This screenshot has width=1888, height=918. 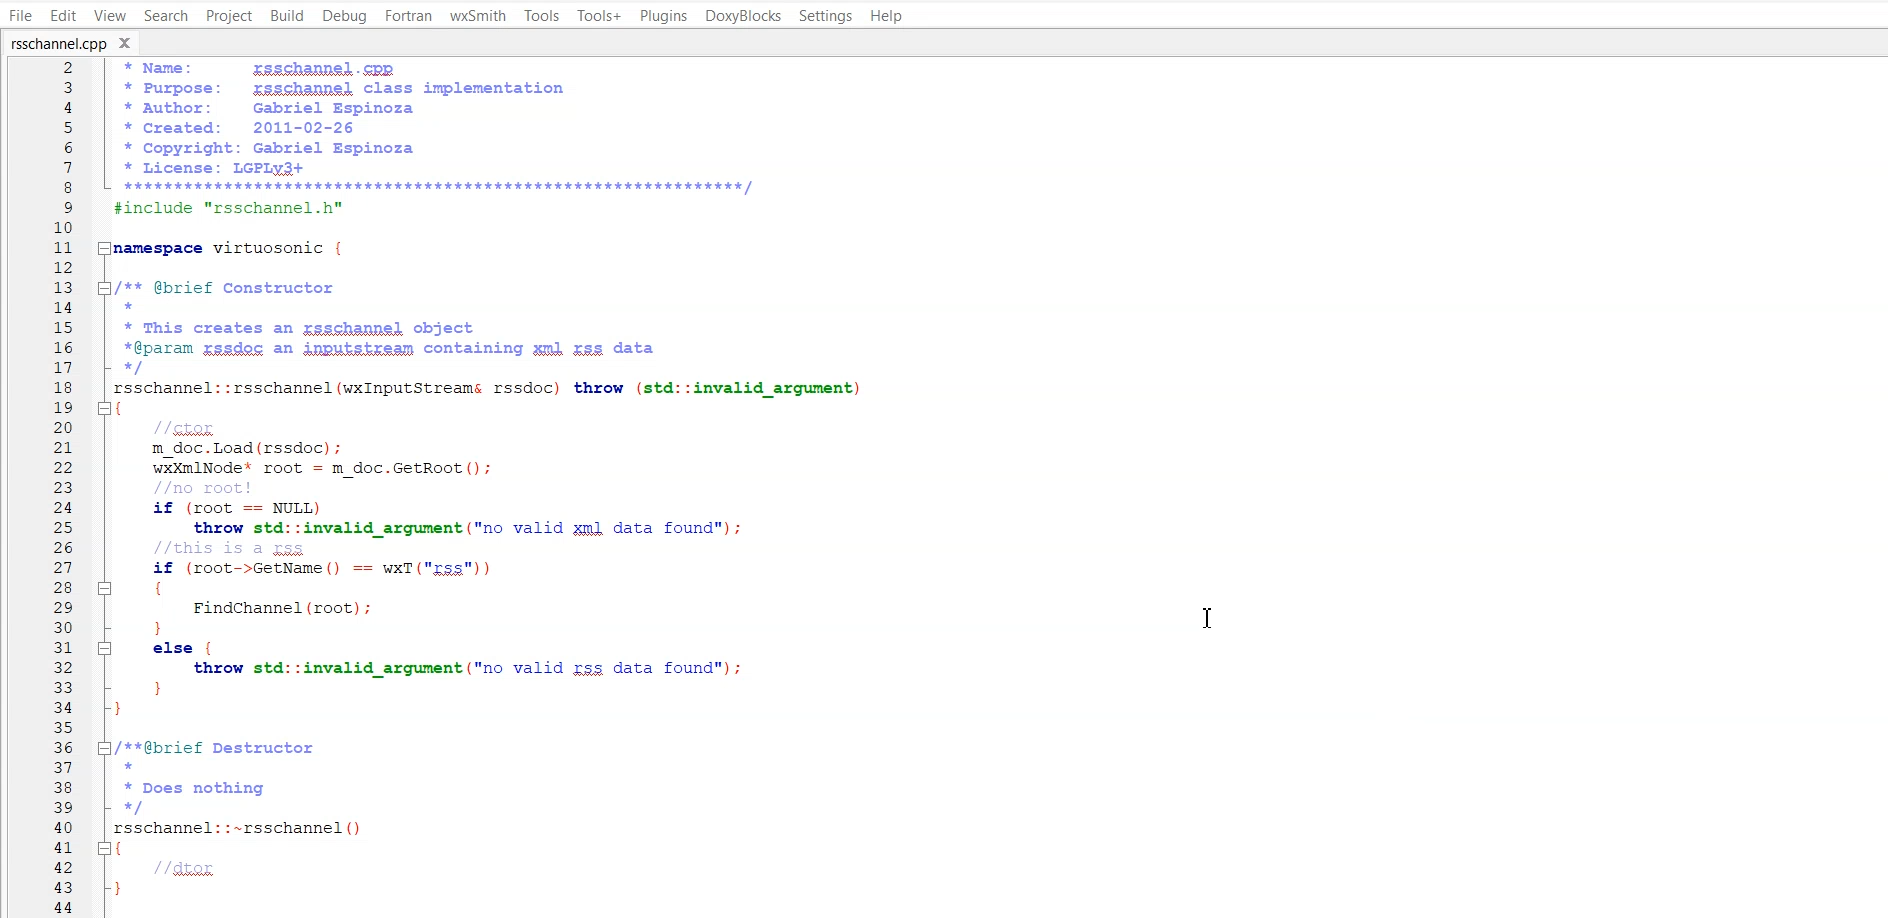 What do you see at coordinates (743, 15) in the screenshot?
I see `DoxyBlocks` at bounding box center [743, 15].